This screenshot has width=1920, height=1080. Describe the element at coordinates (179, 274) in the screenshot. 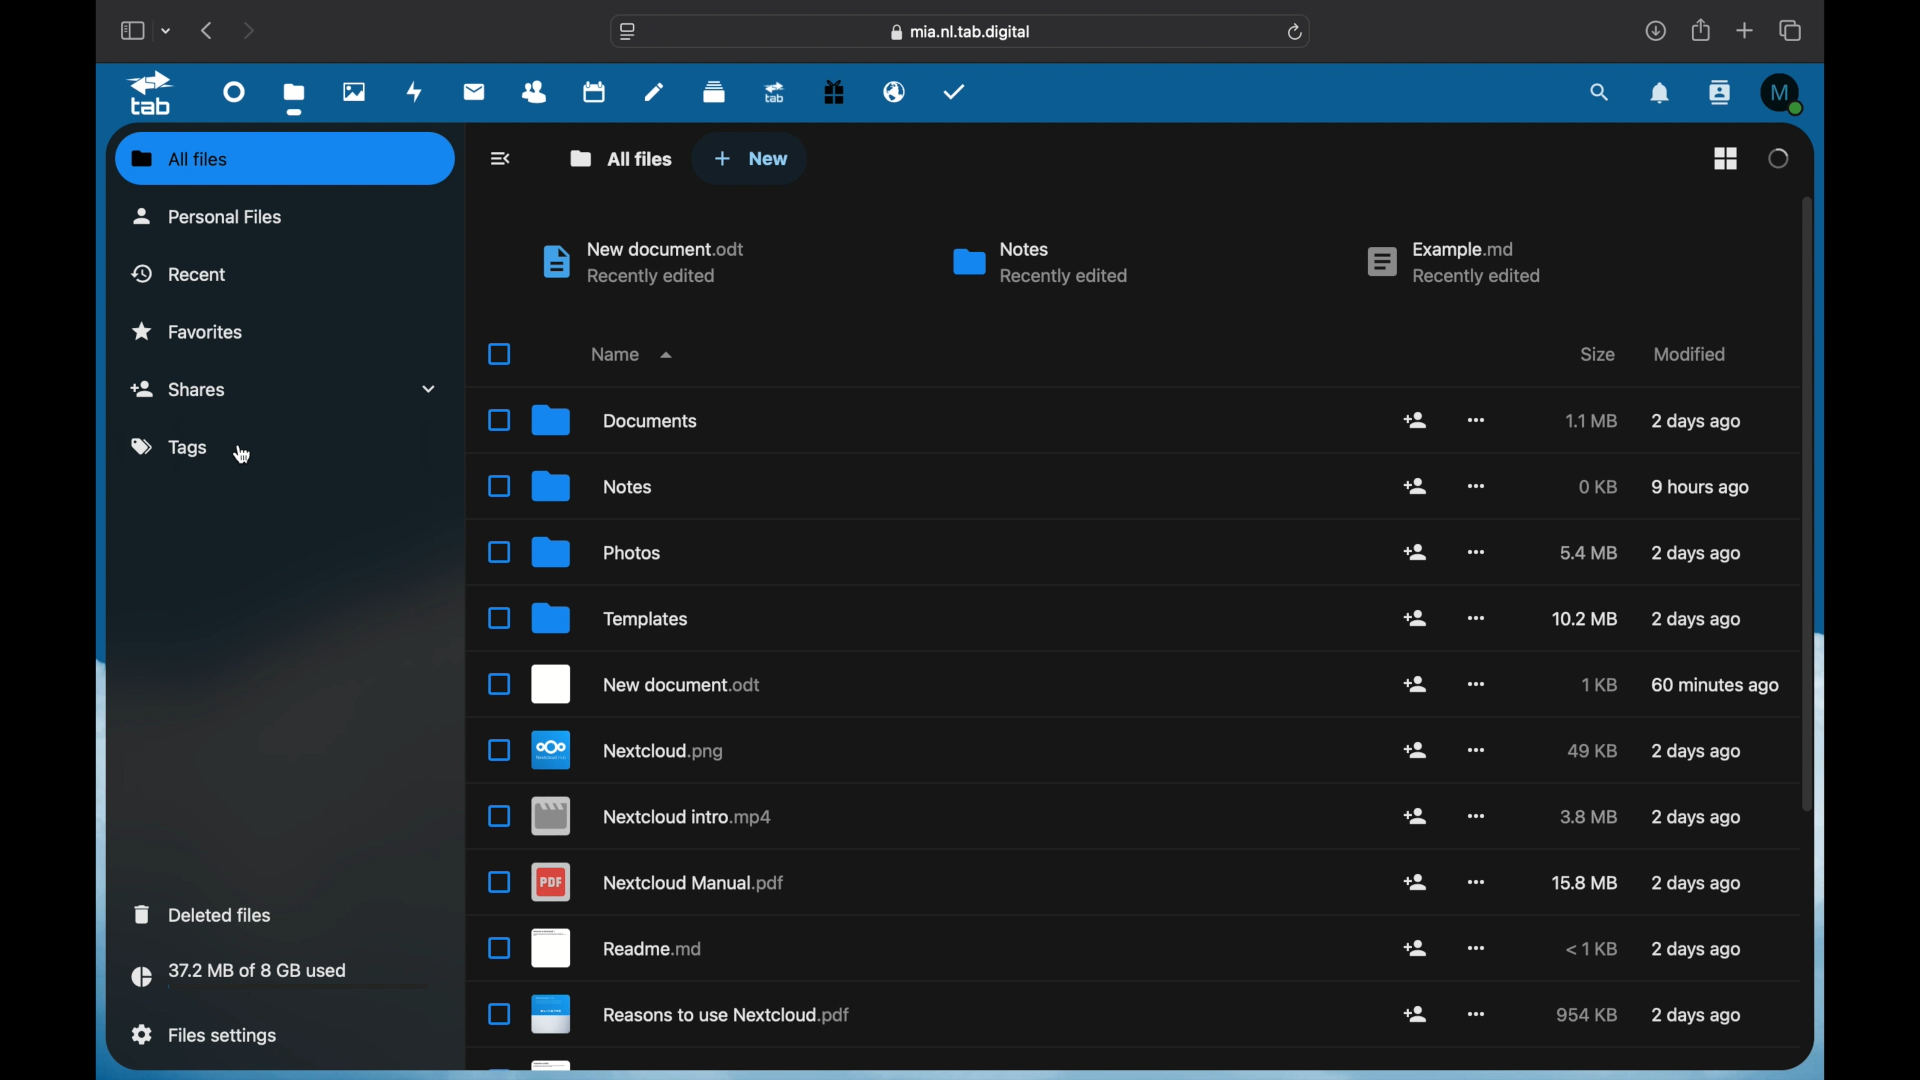

I see `recent` at that location.